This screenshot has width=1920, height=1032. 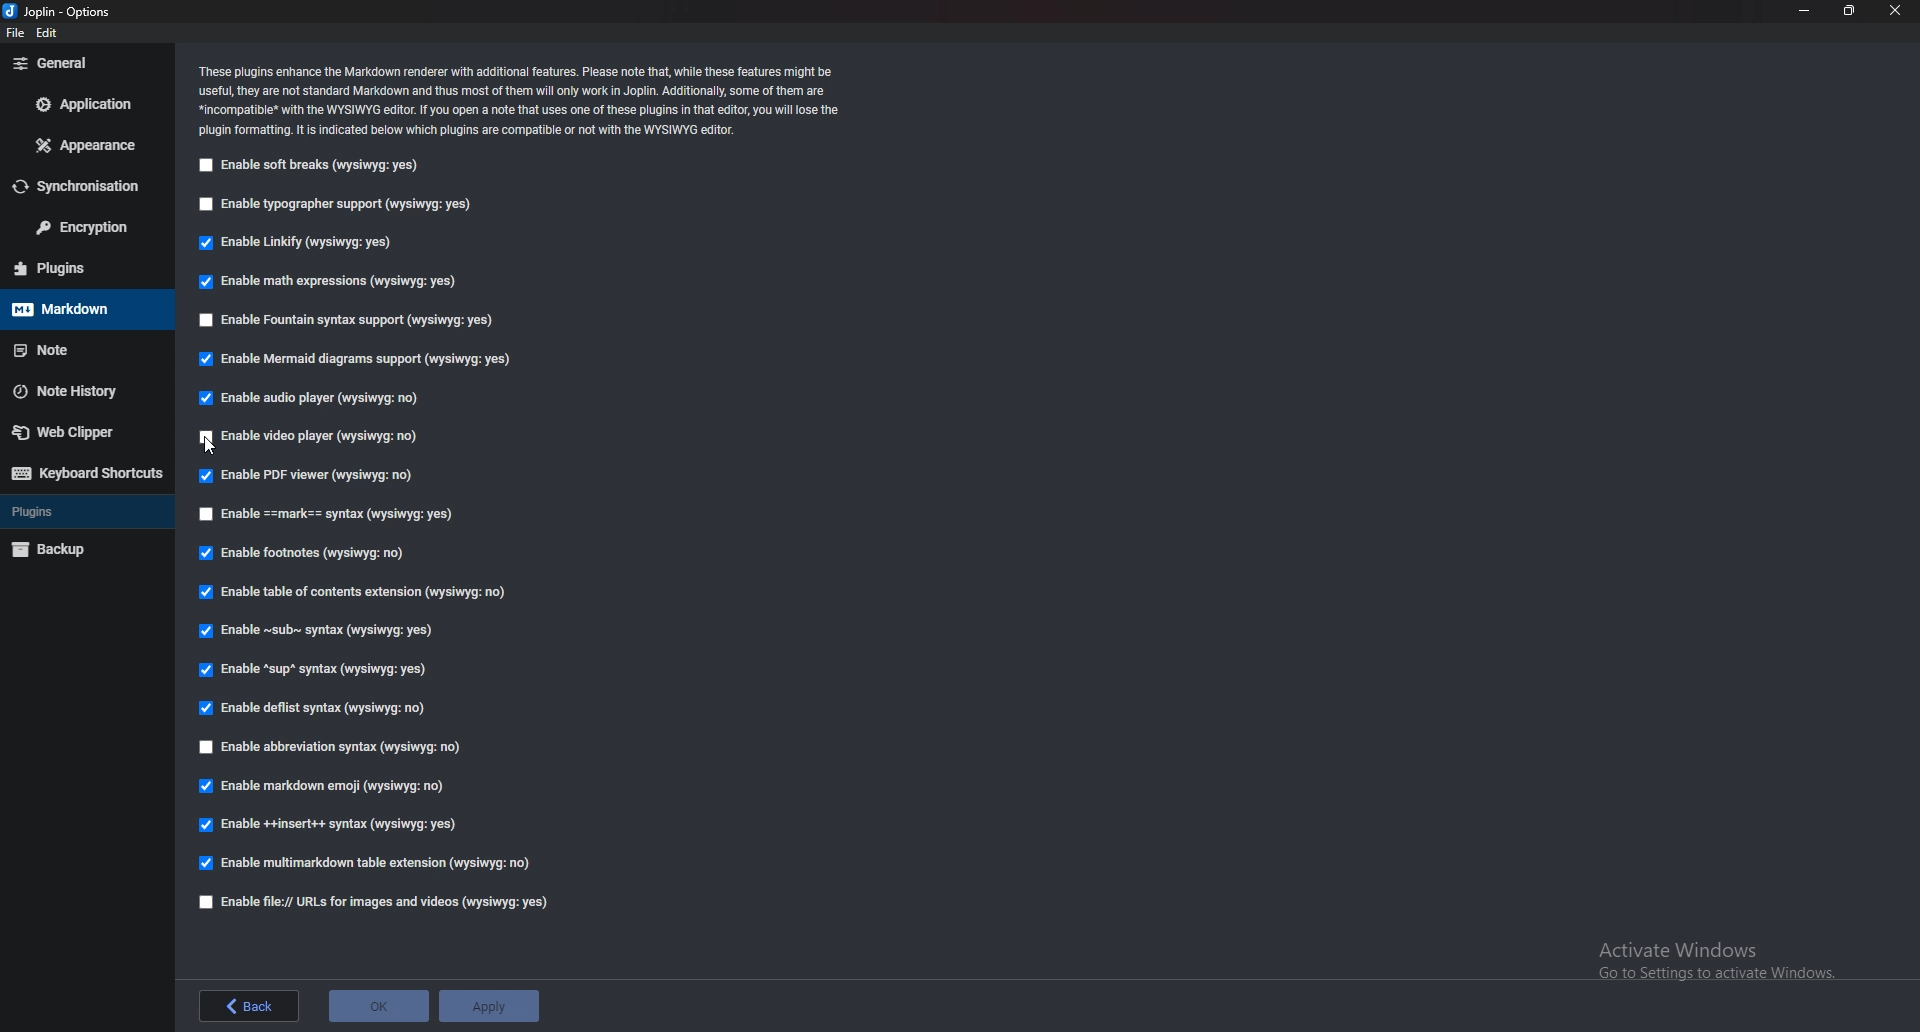 What do you see at coordinates (490, 1006) in the screenshot?
I see `apply` at bounding box center [490, 1006].